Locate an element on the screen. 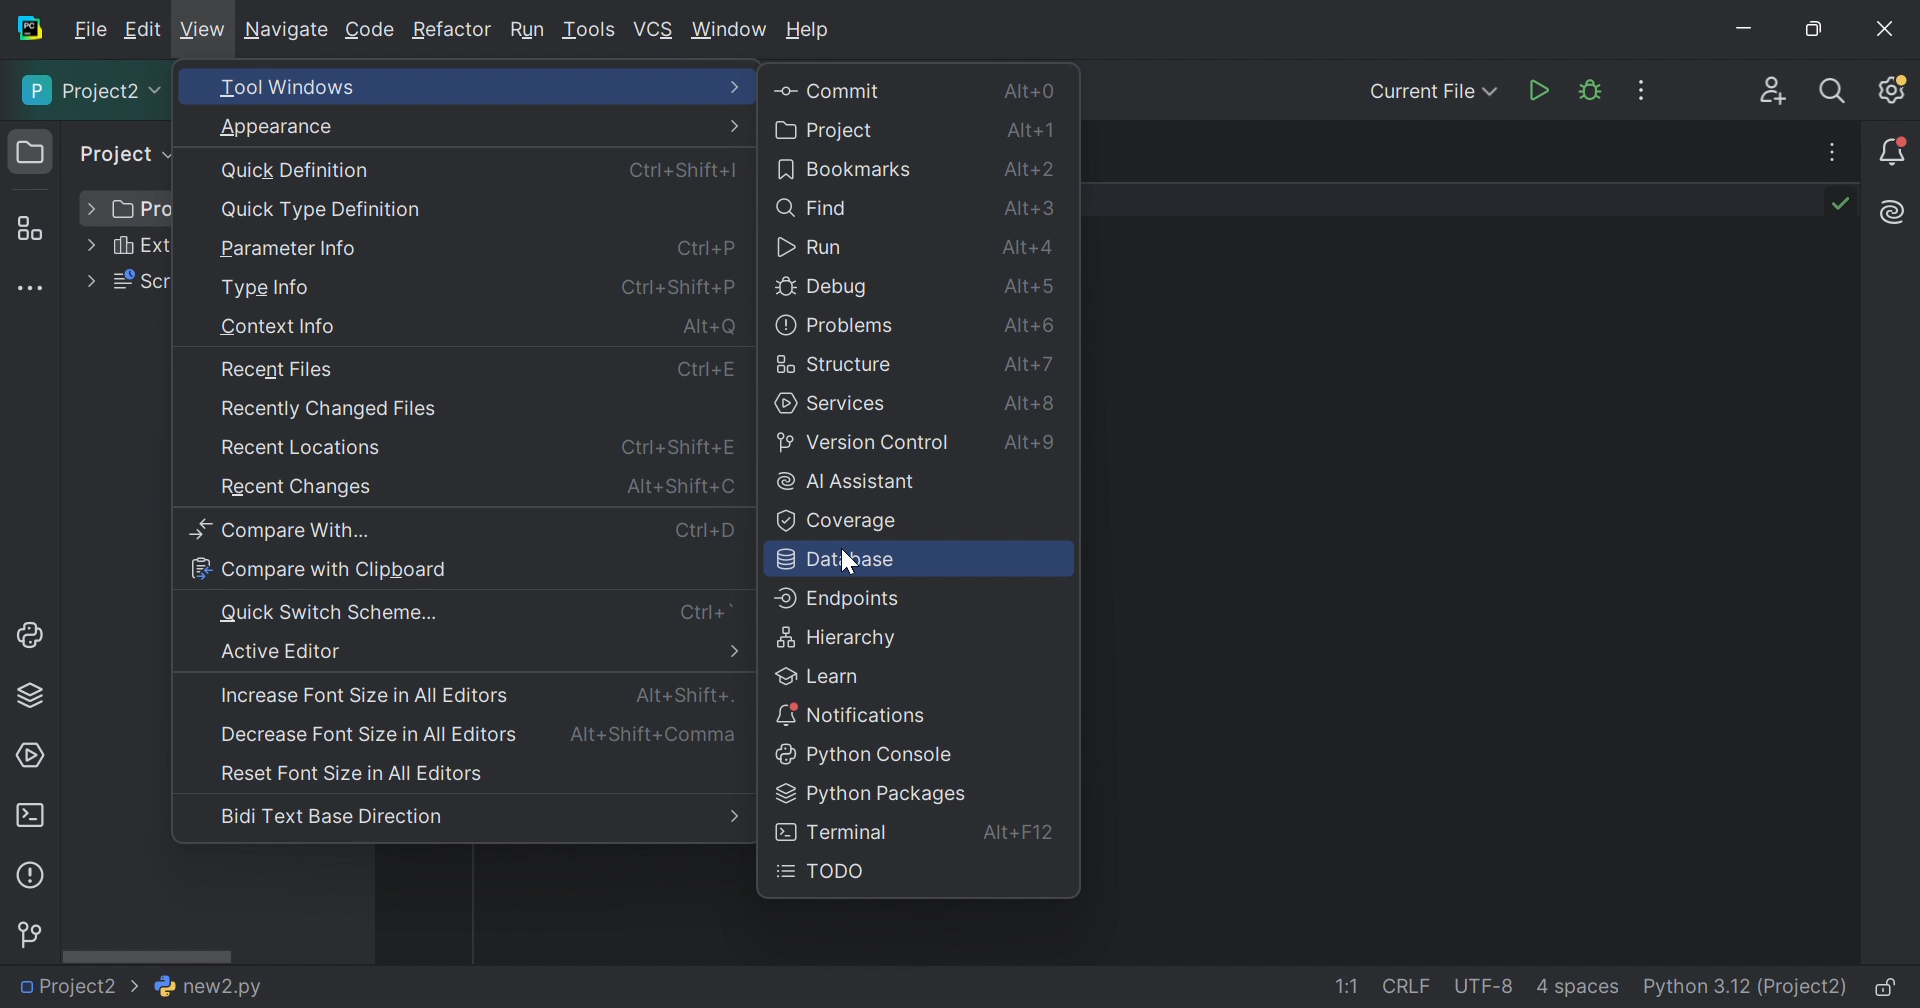 Image resolution: width=1920 pixels, height=1008 pixels. Python Console is located at coordinates (35, 636).